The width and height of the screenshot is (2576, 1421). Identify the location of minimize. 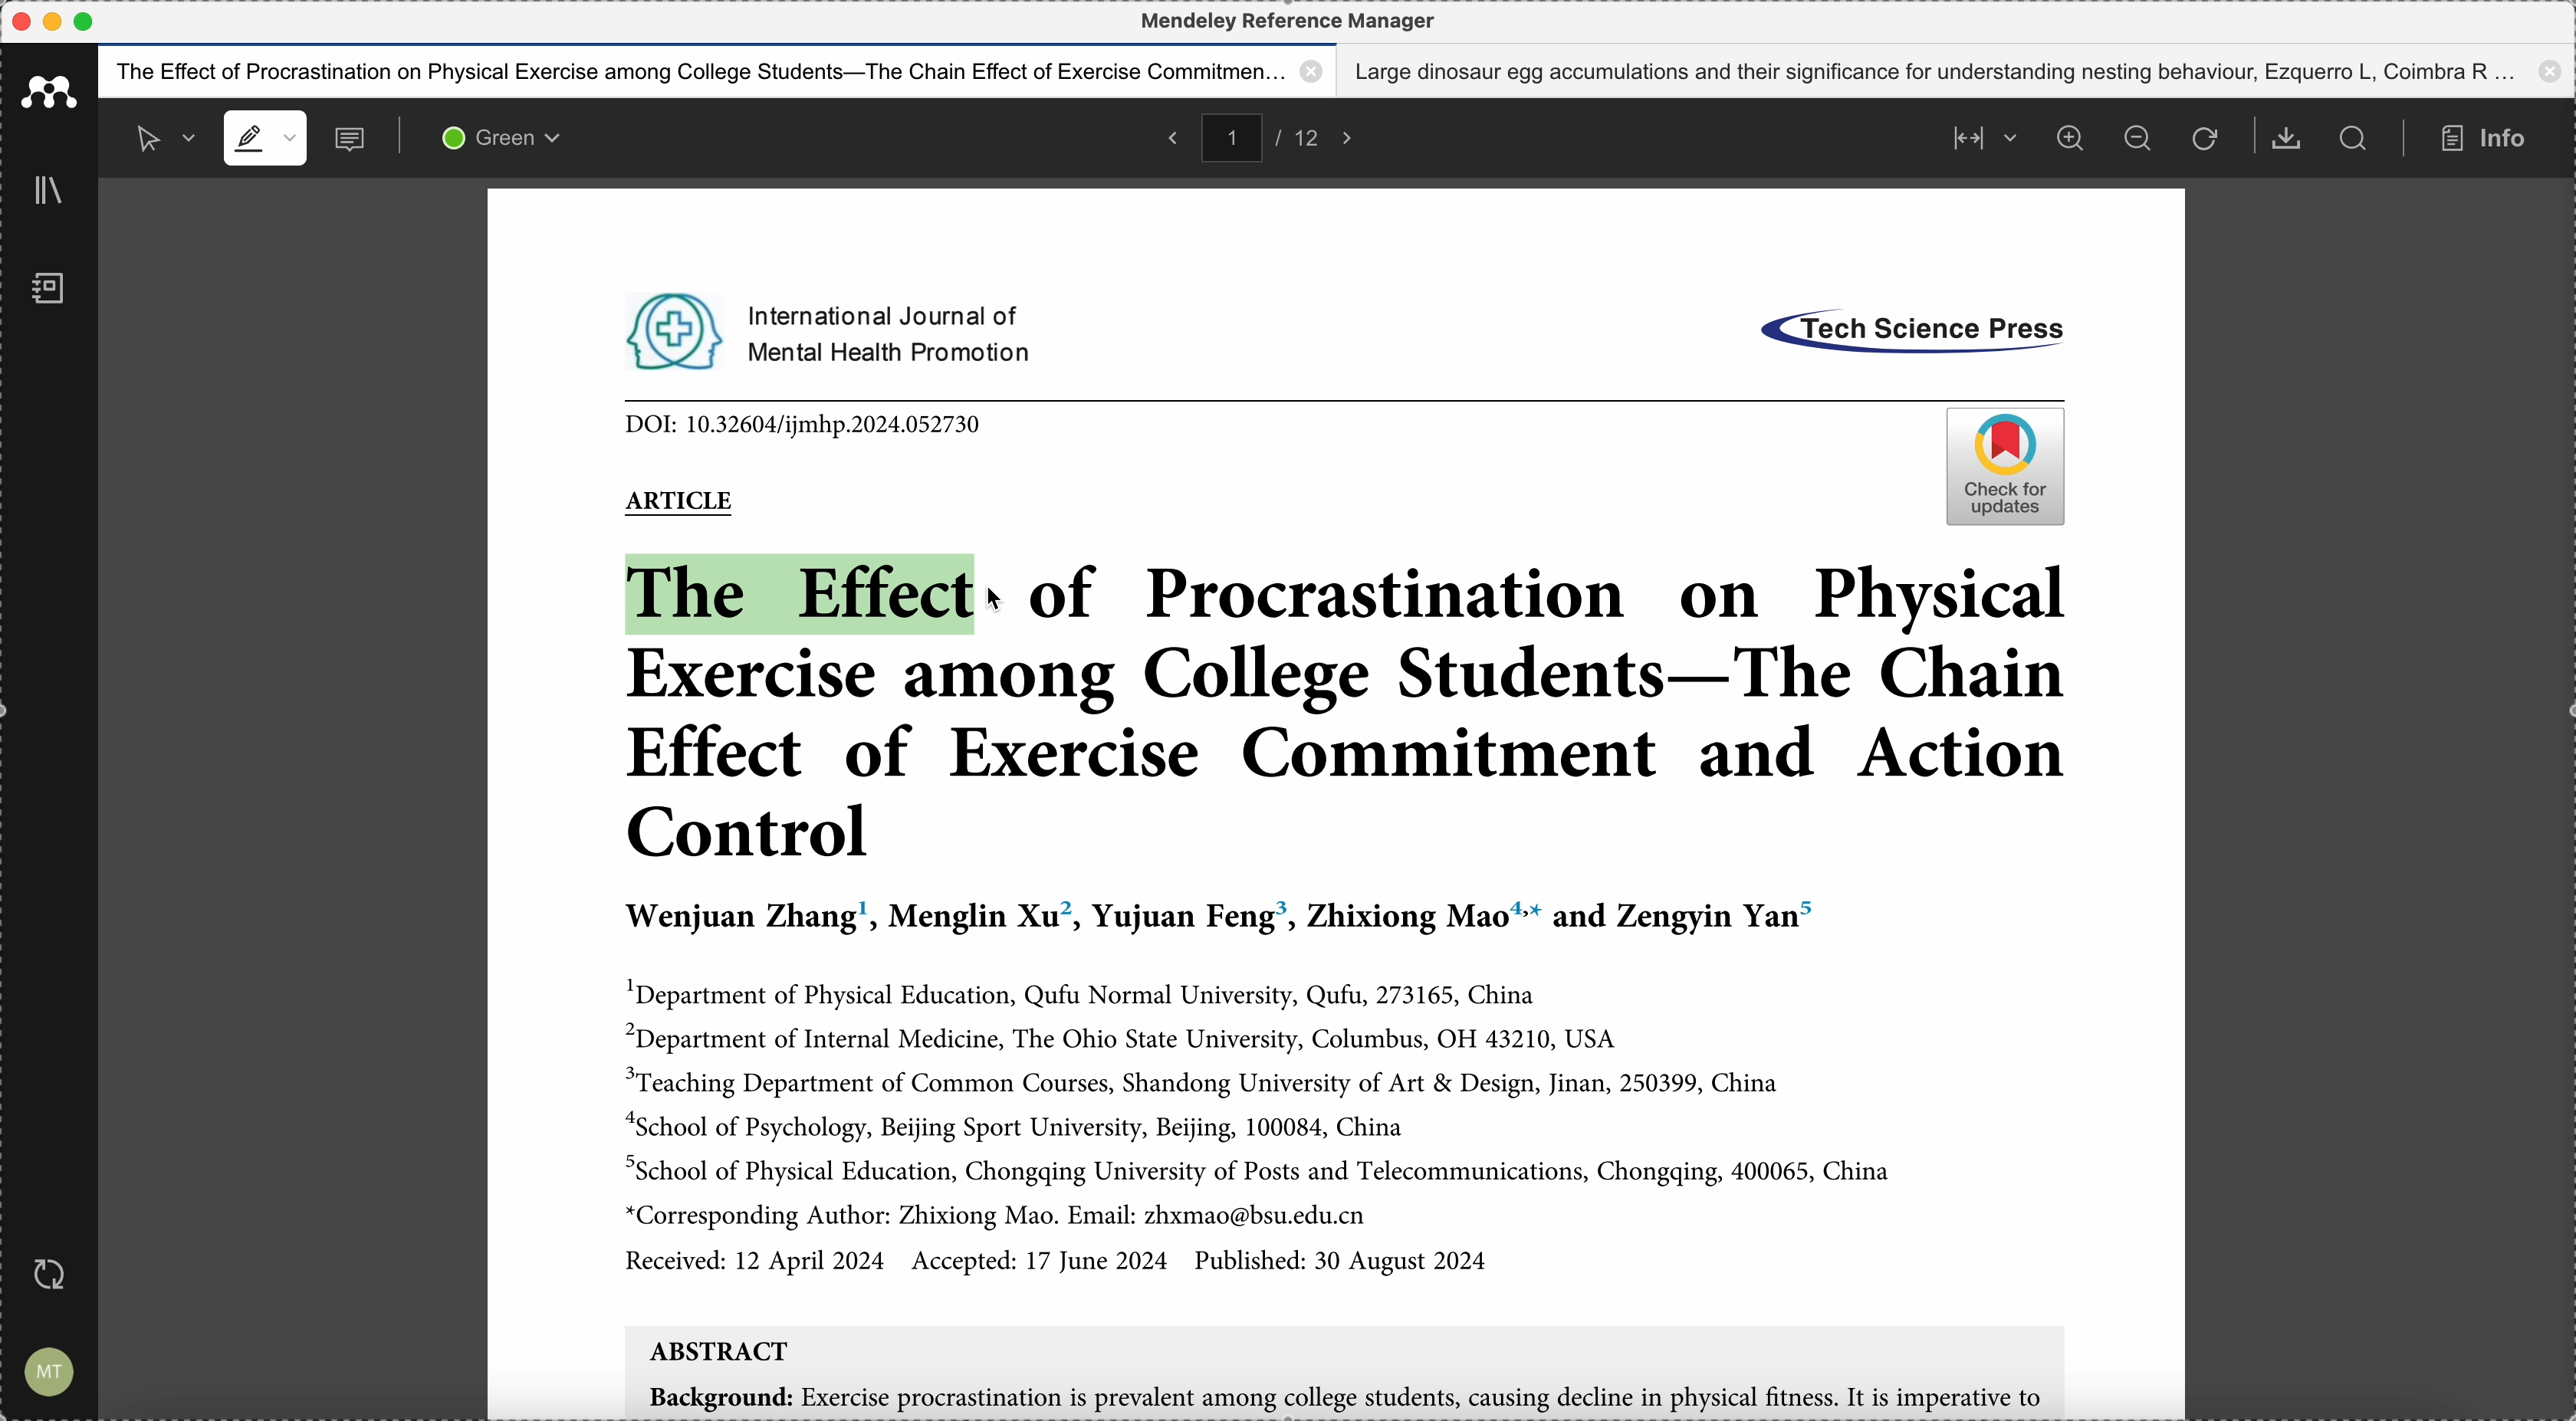
(57, 21).